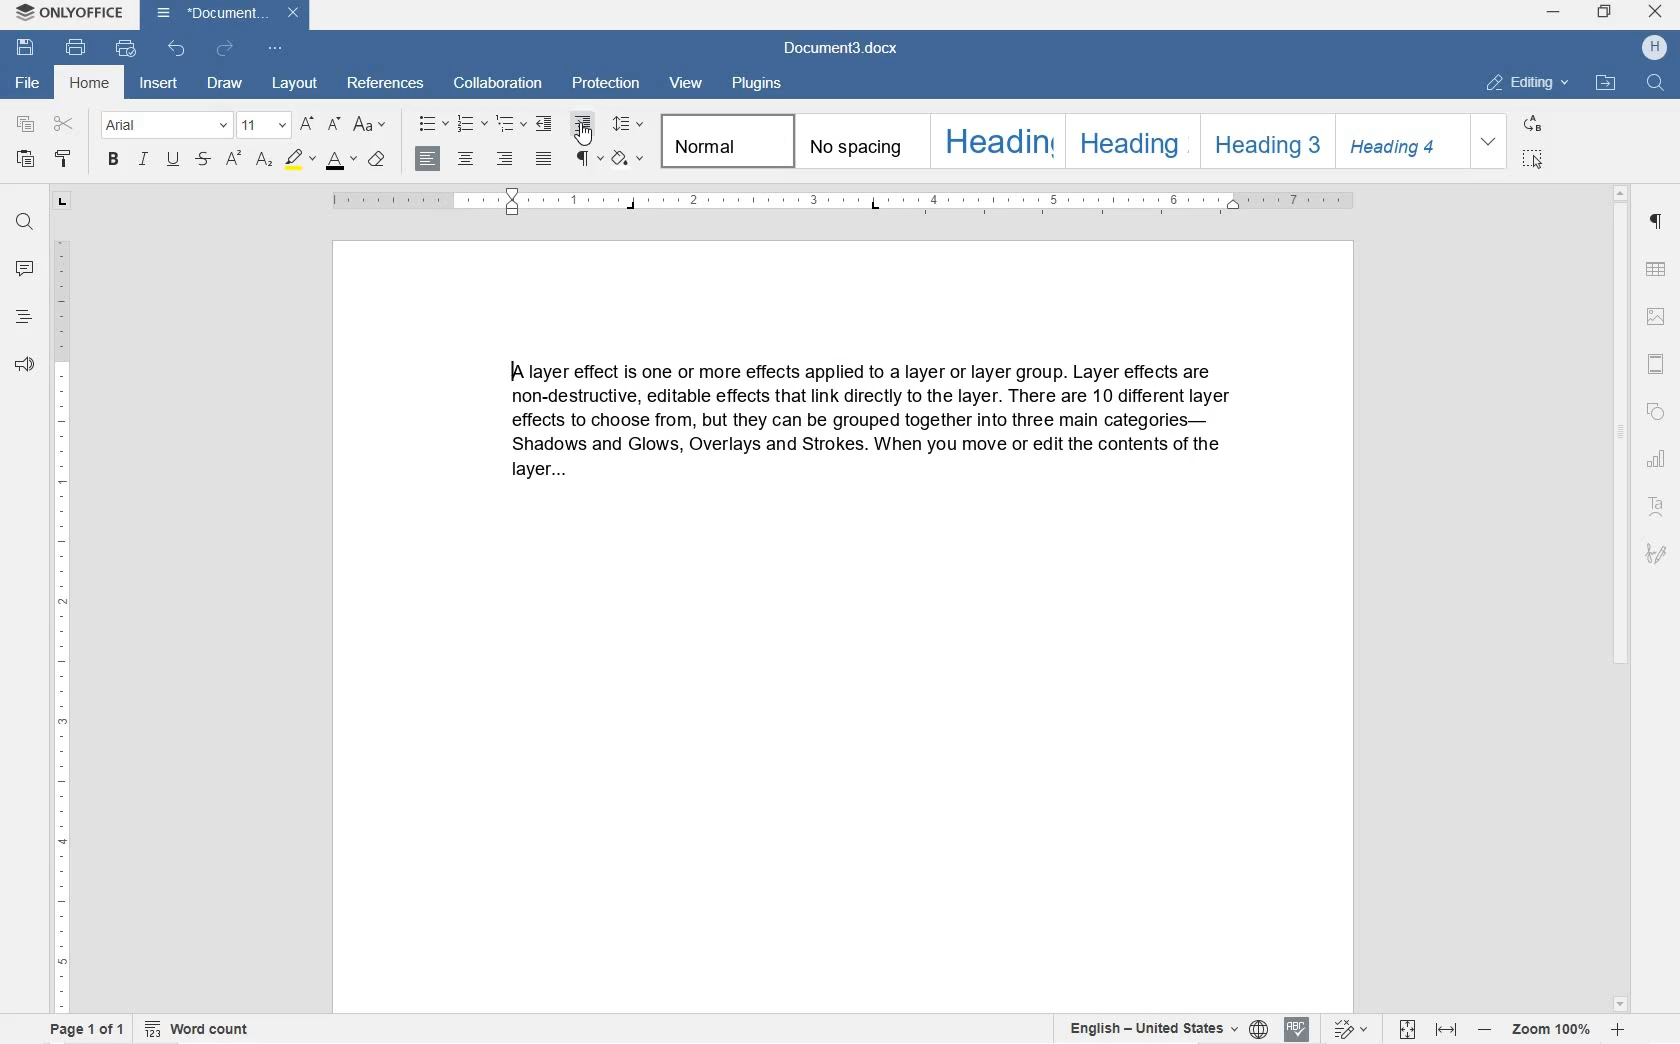 Image resolution: width=1680 pixels, height=1044 pixels. Describe the element at coordinates (428, 160) in the screenshot. I see `LEFT ALIGNMENT` at that location.